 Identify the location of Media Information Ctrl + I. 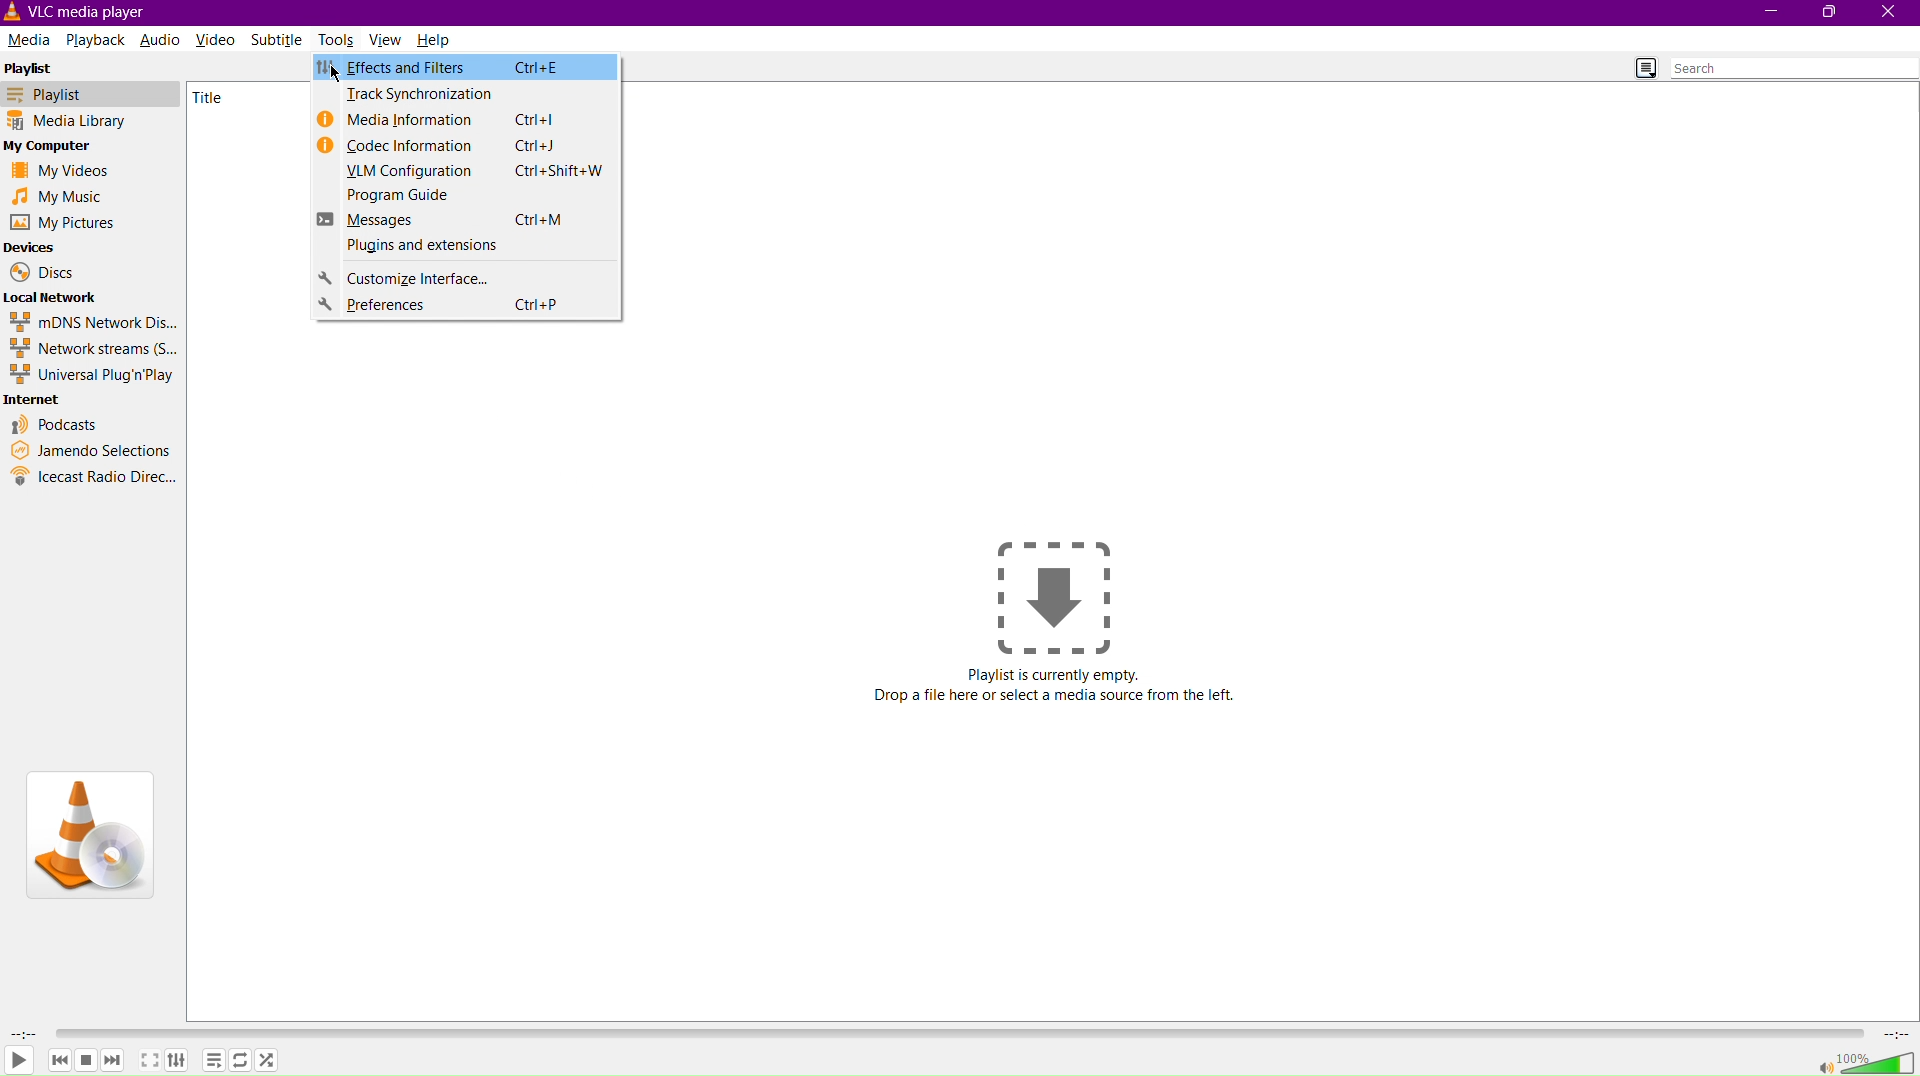
(465, 122).